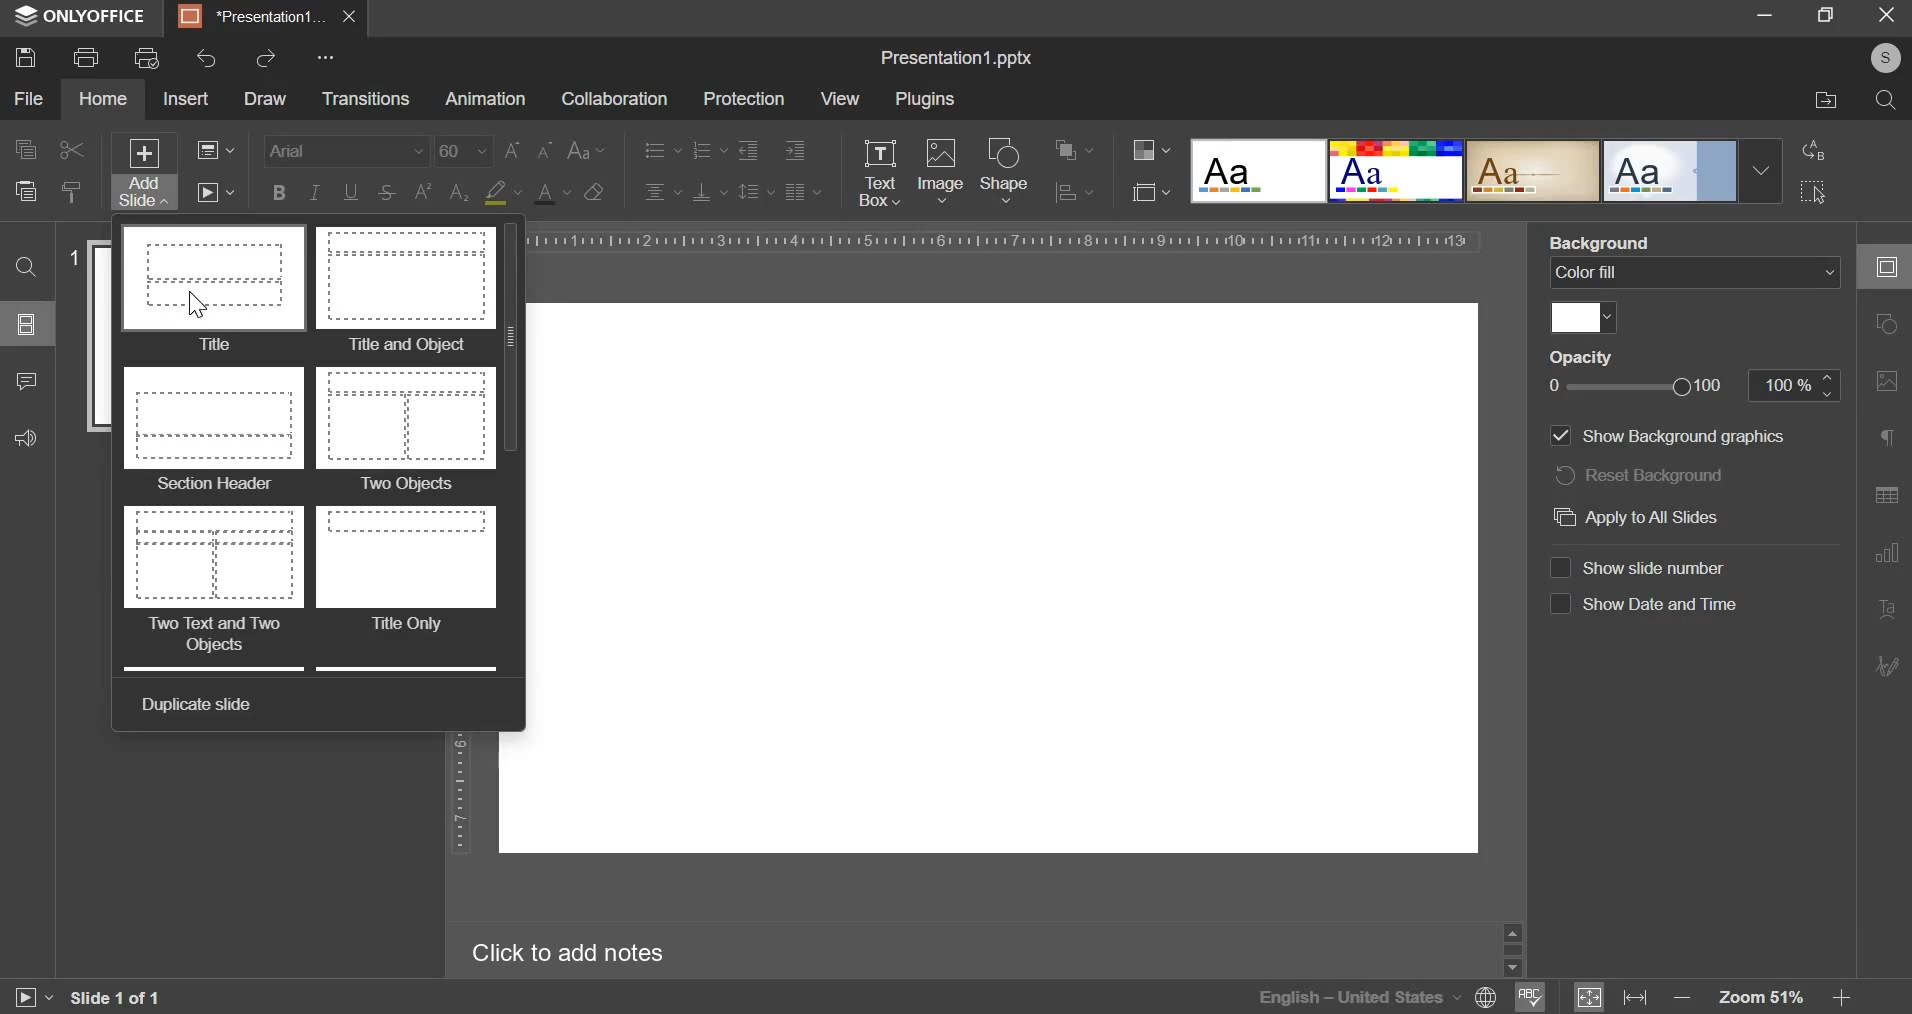 Image resolution: width=1912 pixels, height=1014 pixels. Describe the element at coordinates (24, 323) in the screenshot. I see `slide menu` at that location.